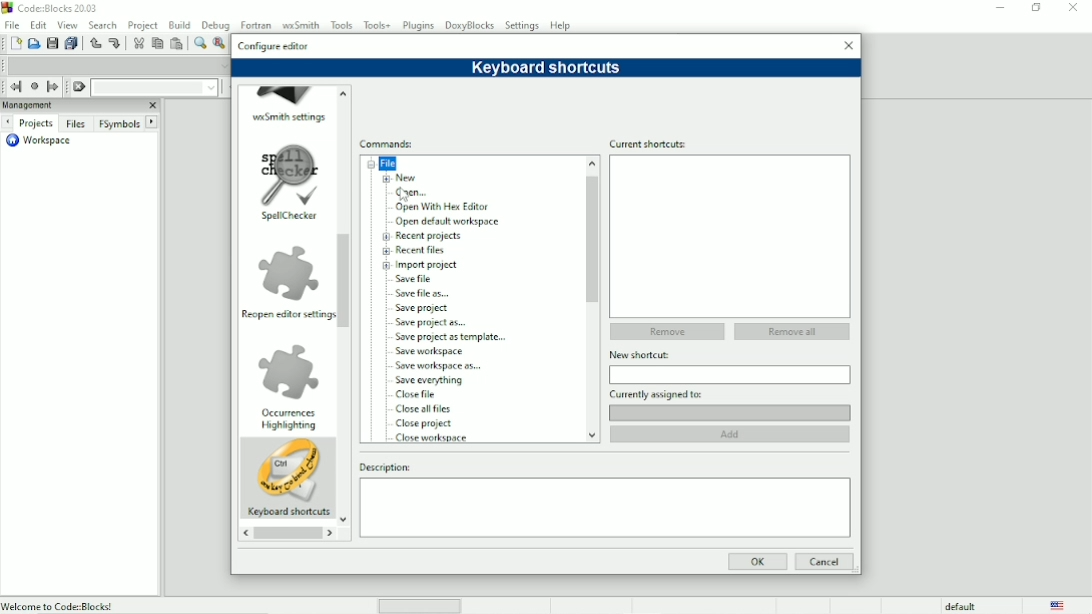  What do you see at coordinates (288, 94) in the screenshot?
I see `Image` at bounding box center [288, 94].